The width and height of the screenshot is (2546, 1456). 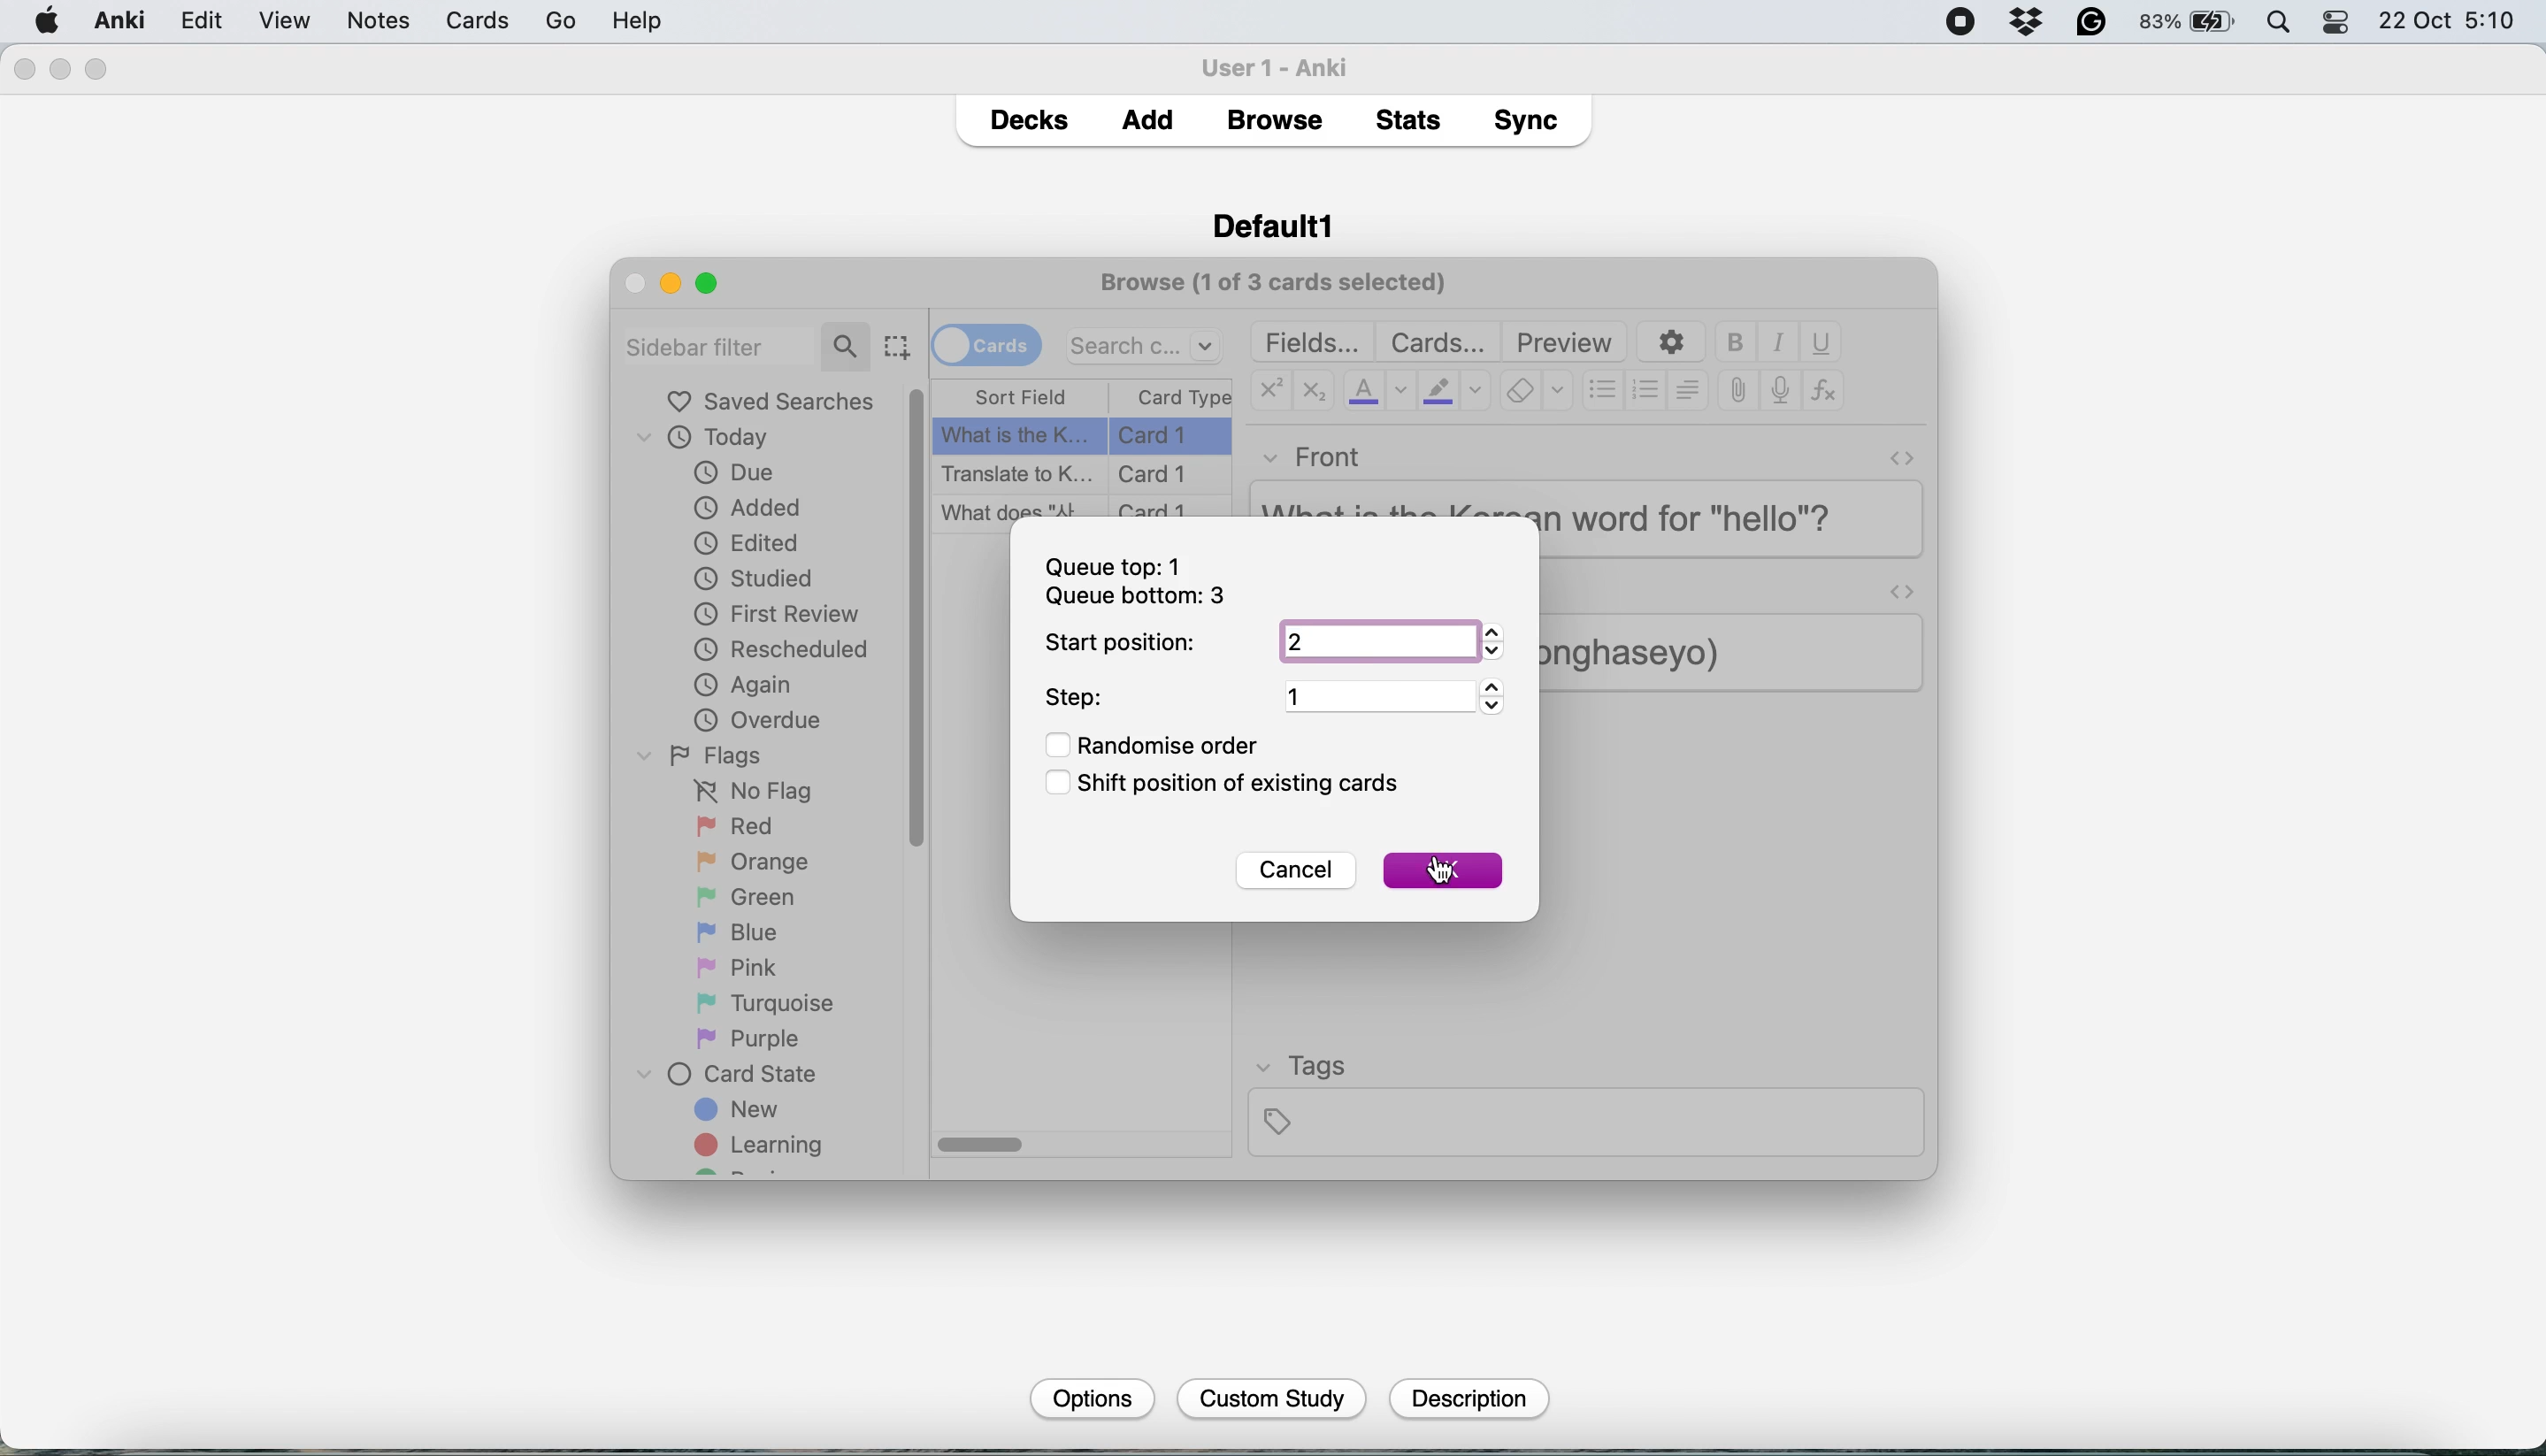 What do you see at coordinates (756, 577) in the screenshot?
I see `studied` at bounding box center [756, 577].